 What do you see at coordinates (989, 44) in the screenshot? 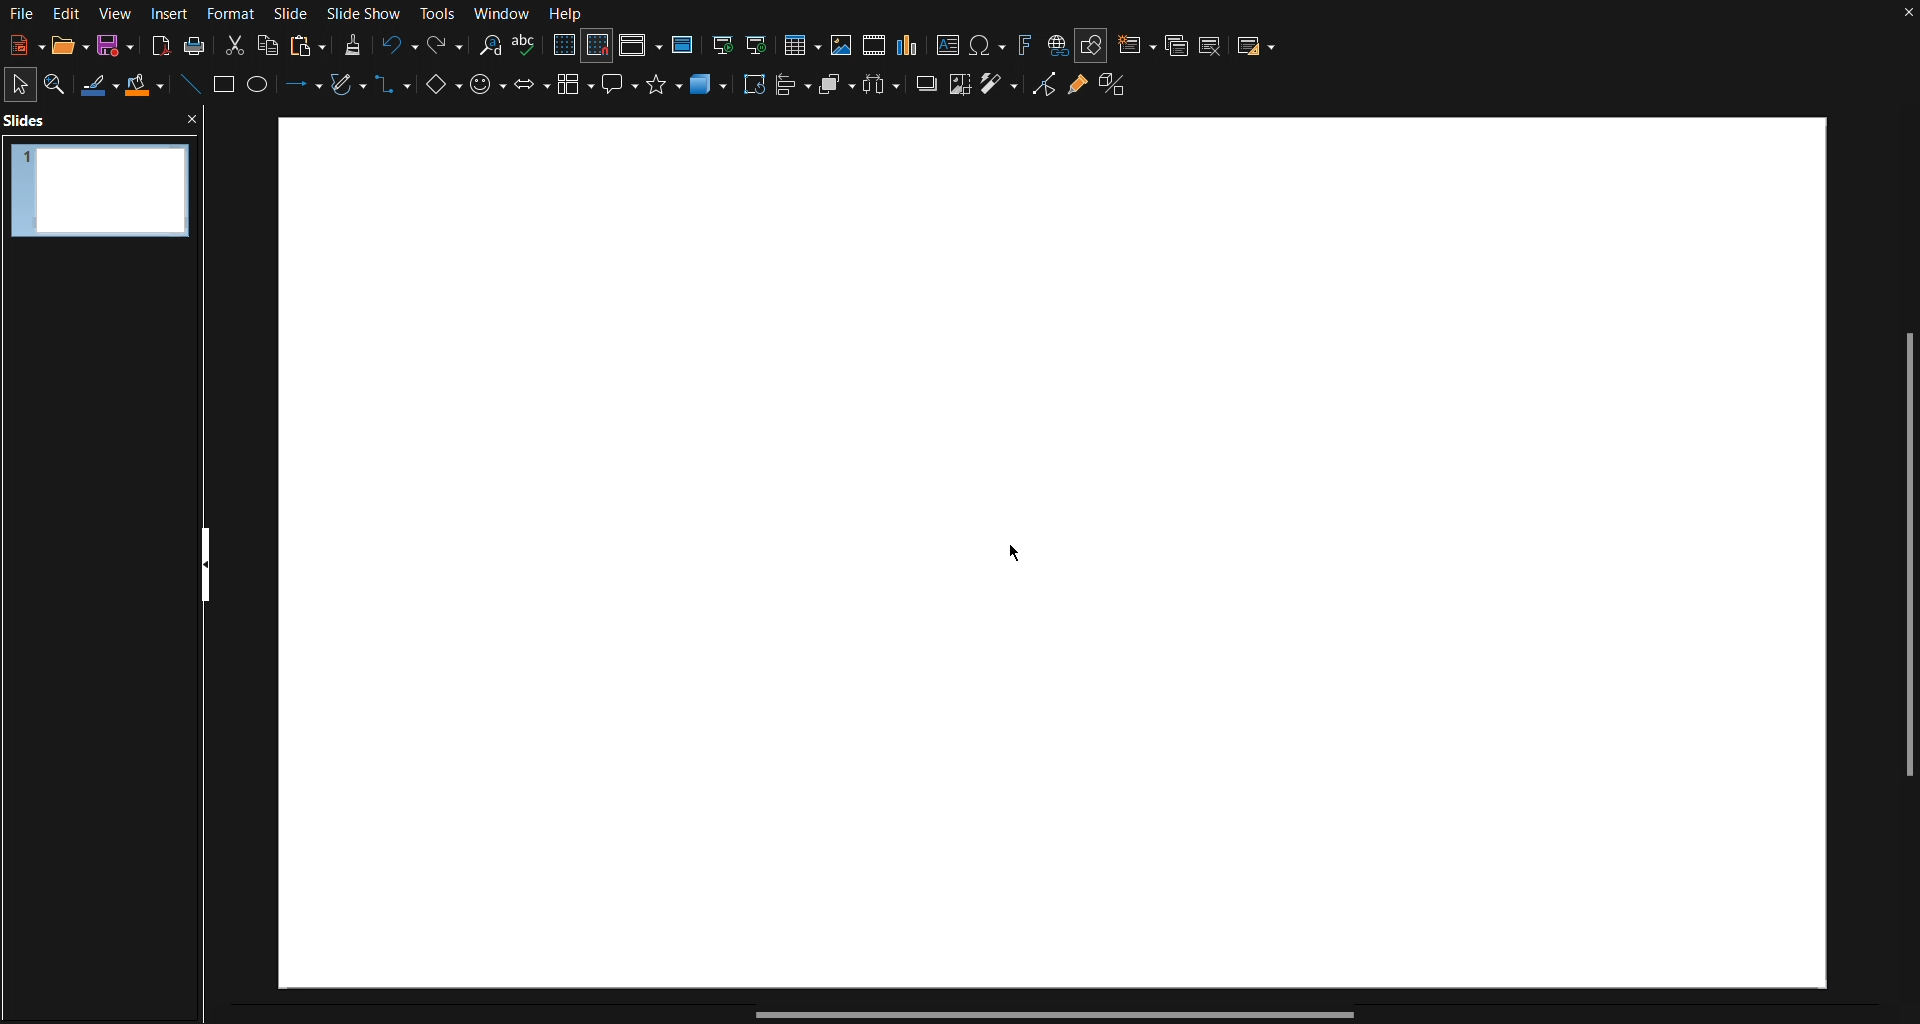
I see `Insert Special Character` at bounding box center [989, 44].